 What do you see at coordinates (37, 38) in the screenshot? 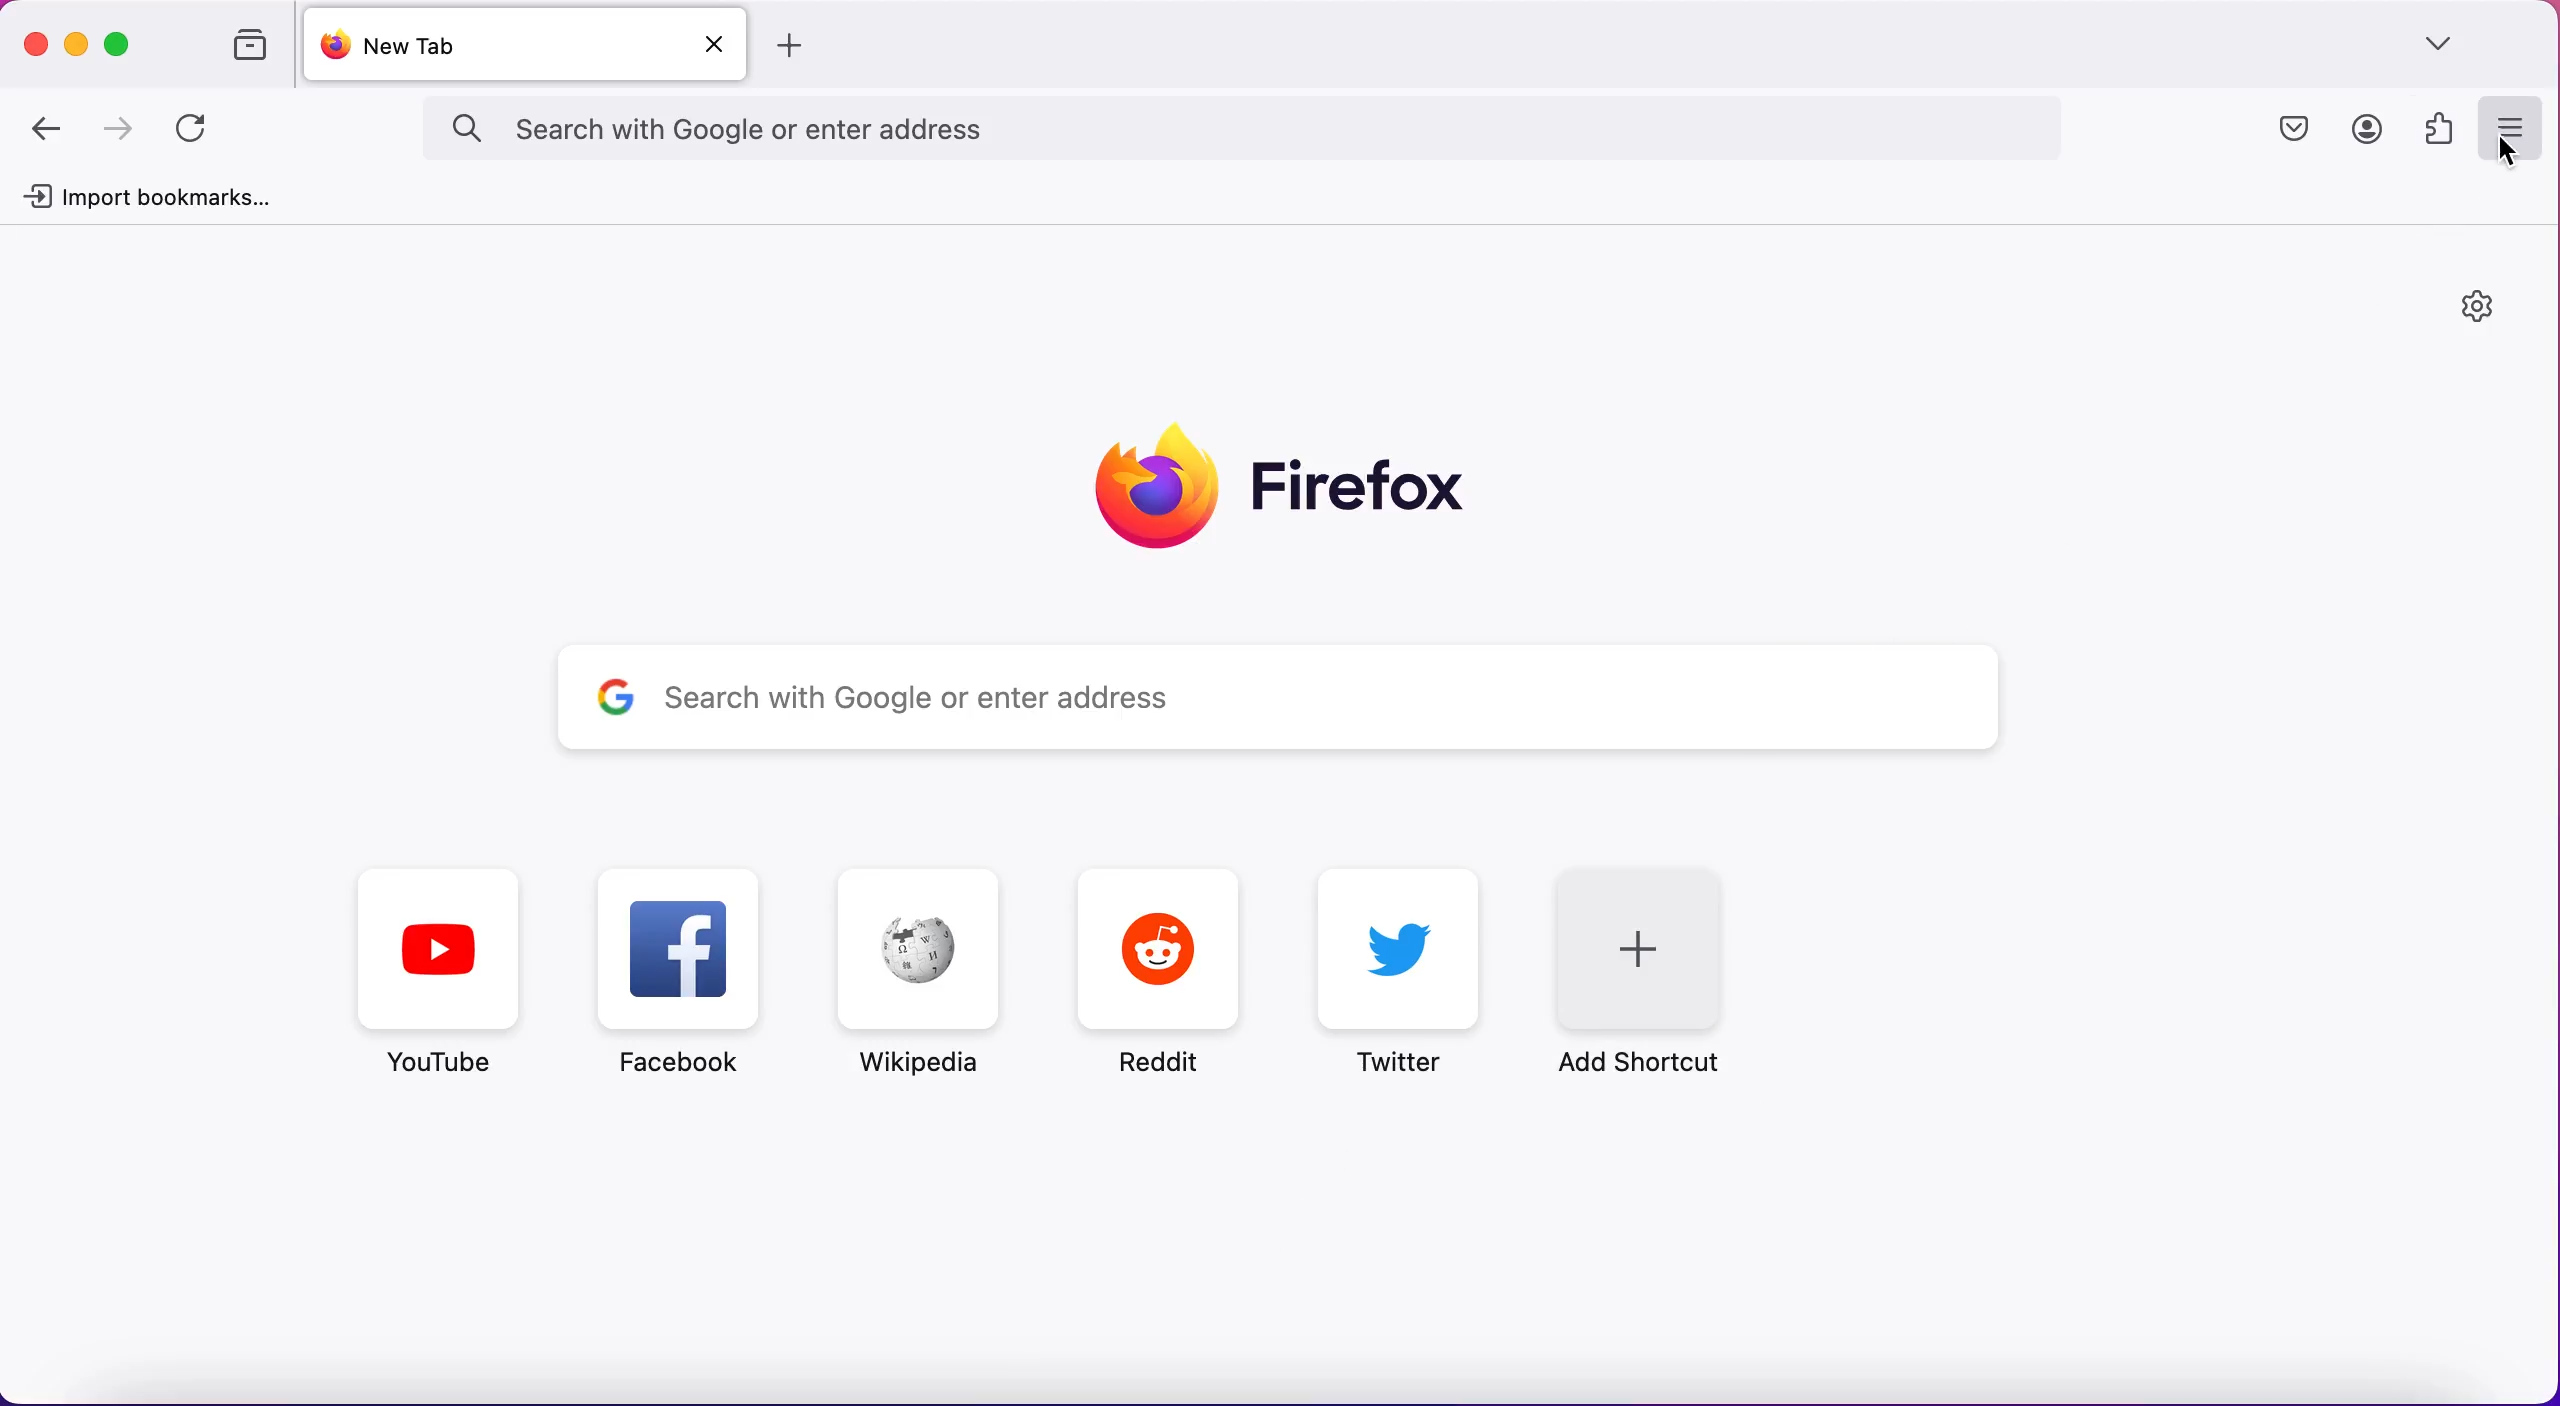
I see `close` at bounding box center [37, 38].